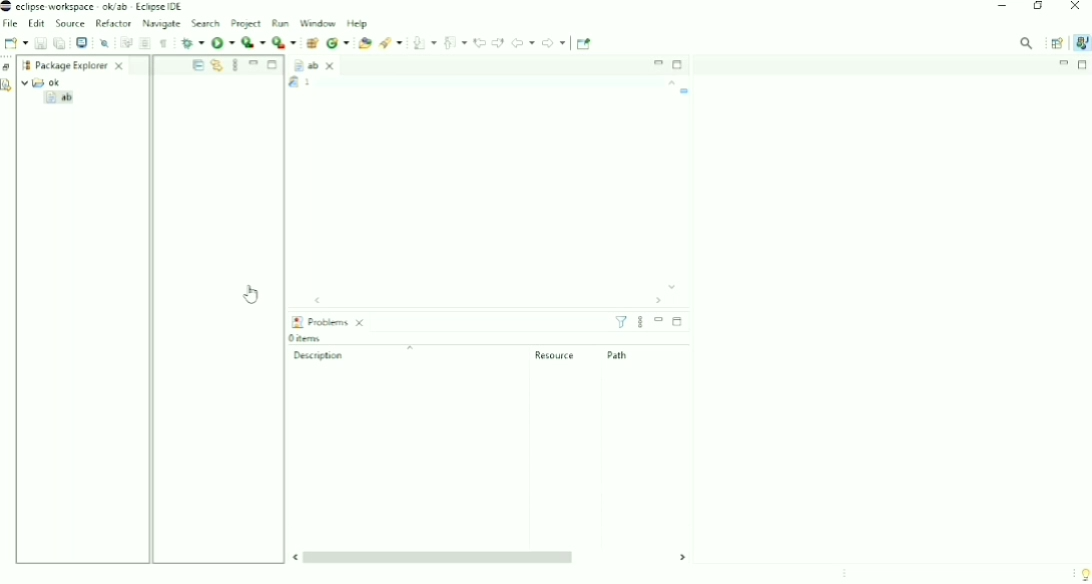 This screenshot has height=584, width=1092. Describe the element at coordinates (1080, 43) in the screenshot. I see `Java` at that location.